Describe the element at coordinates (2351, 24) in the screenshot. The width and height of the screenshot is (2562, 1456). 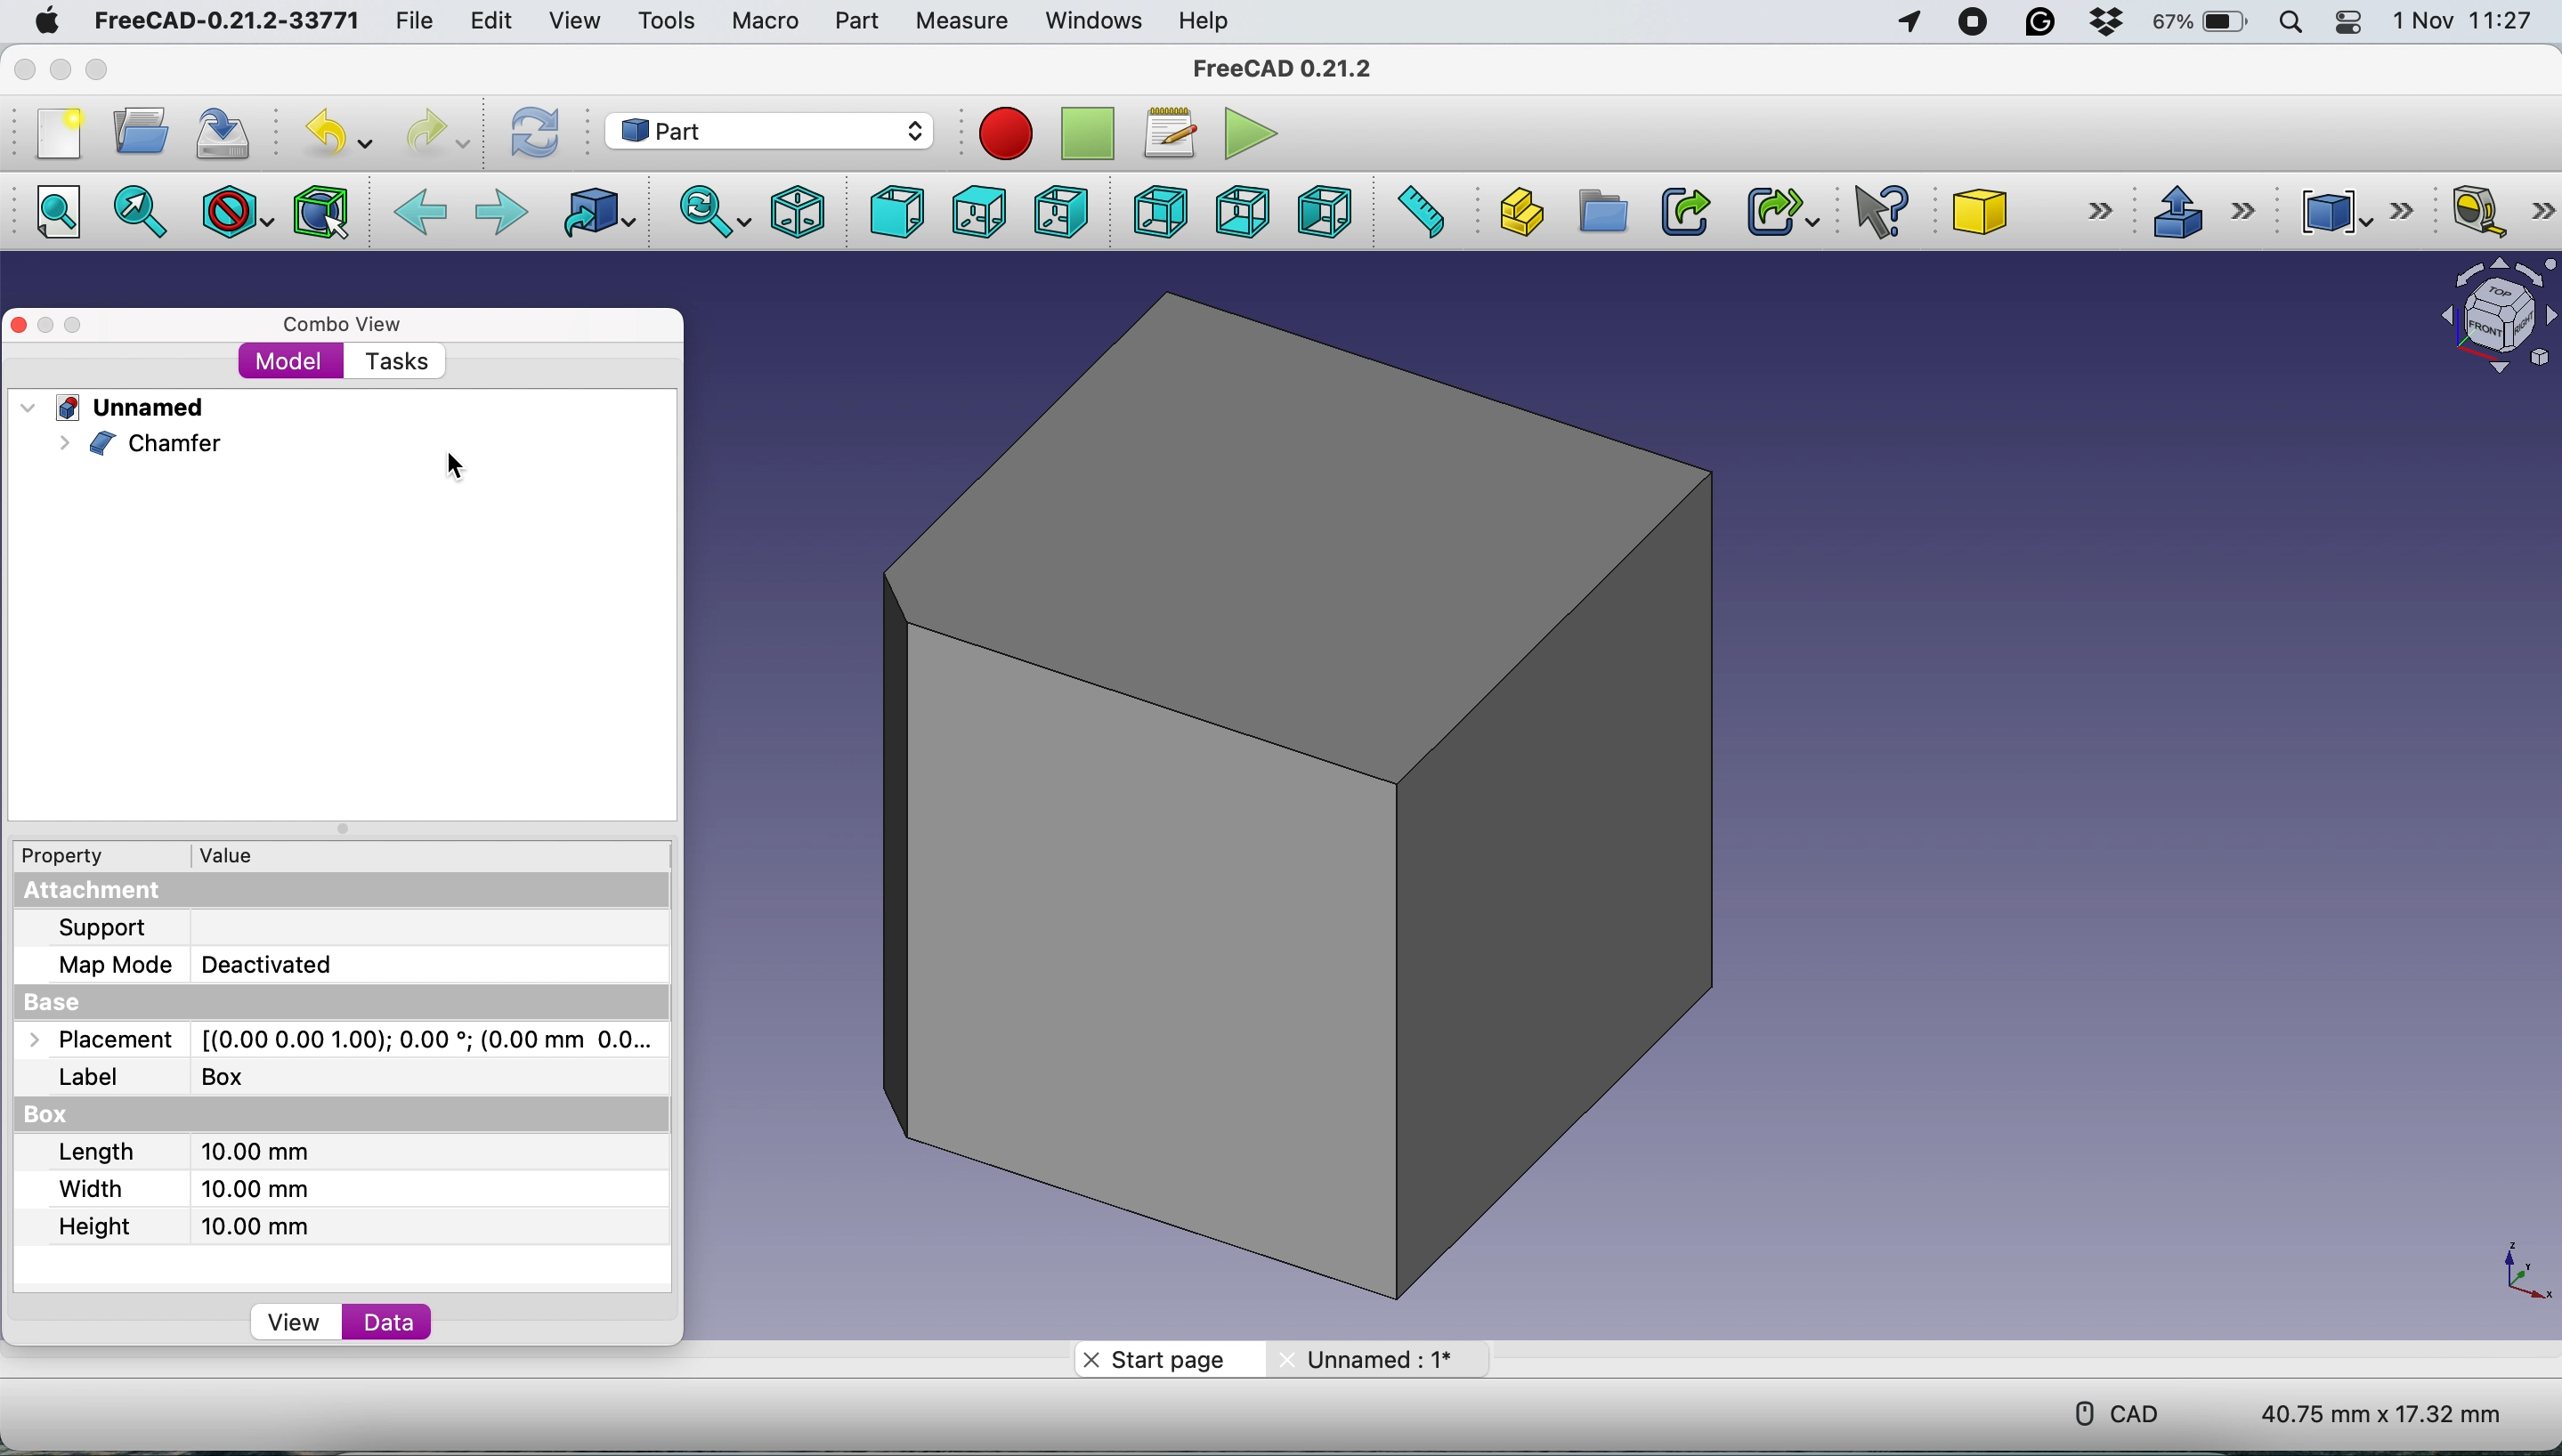
I see `control center` at that location.